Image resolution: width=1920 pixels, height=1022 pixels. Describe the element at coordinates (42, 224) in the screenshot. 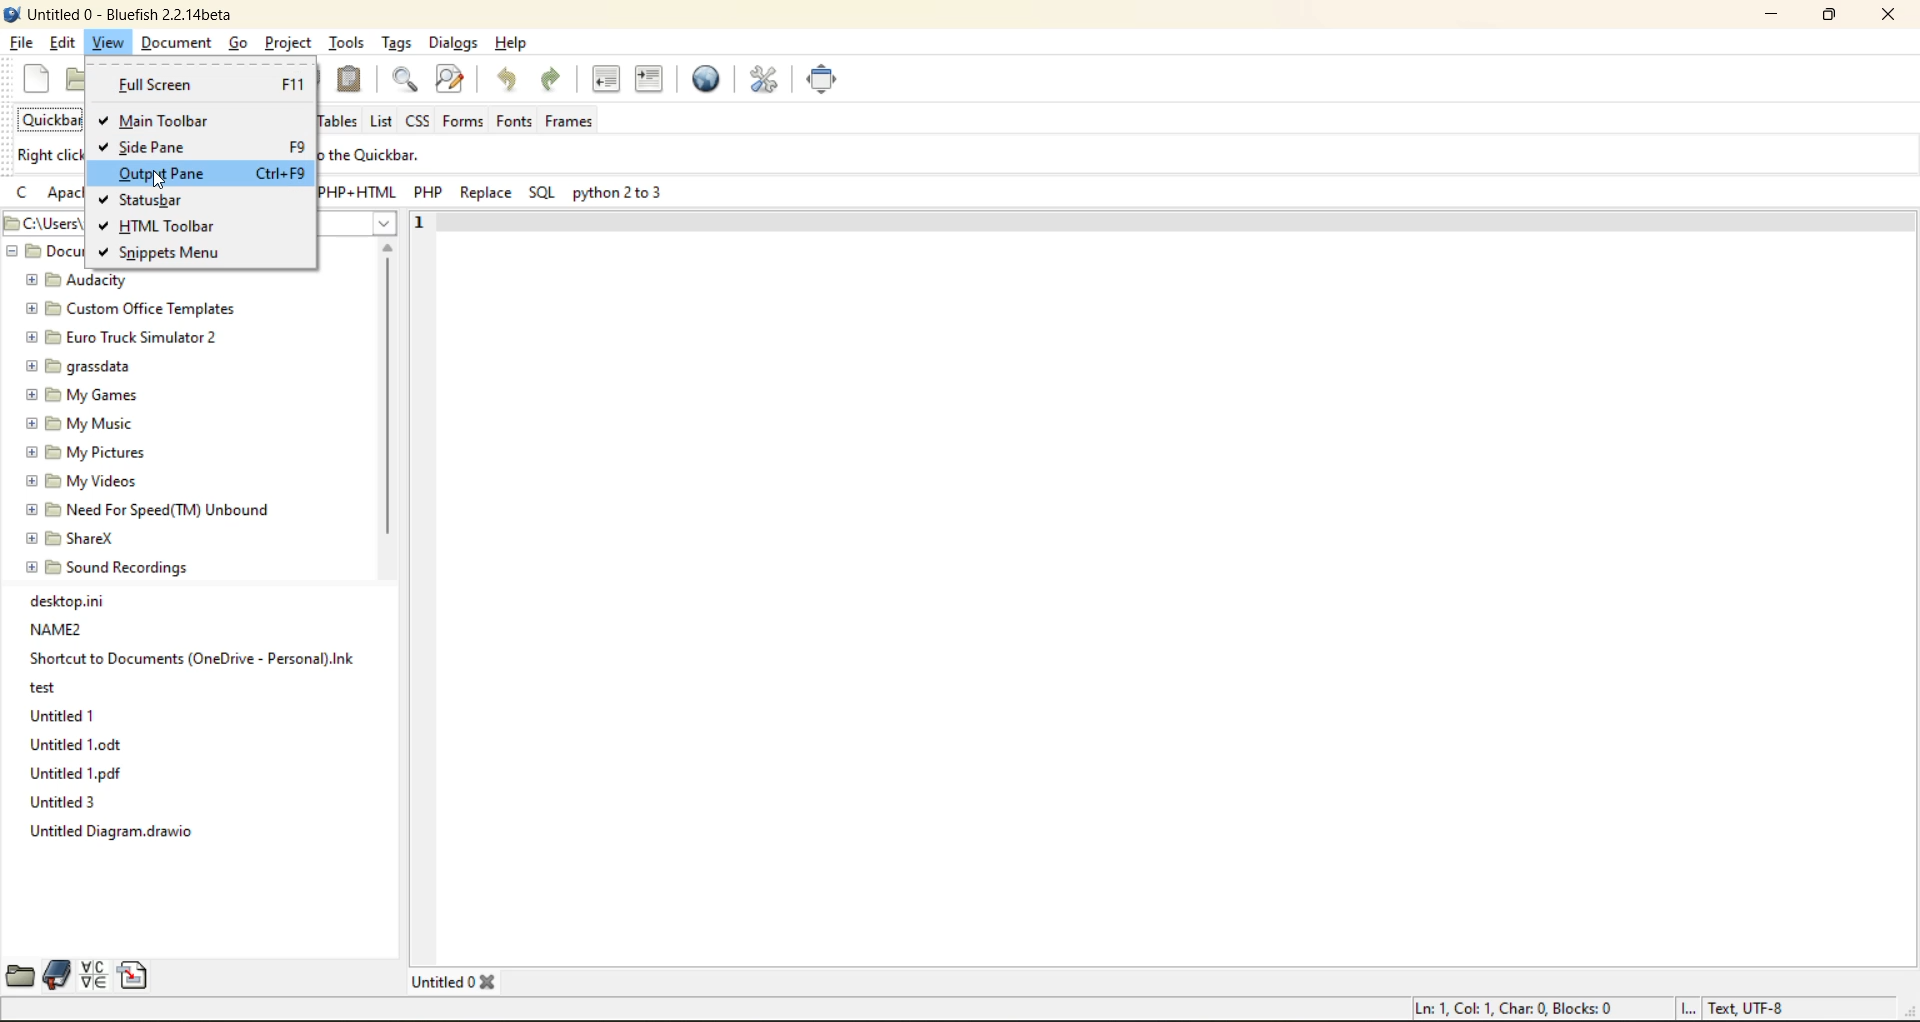

I see `file location` at that location.